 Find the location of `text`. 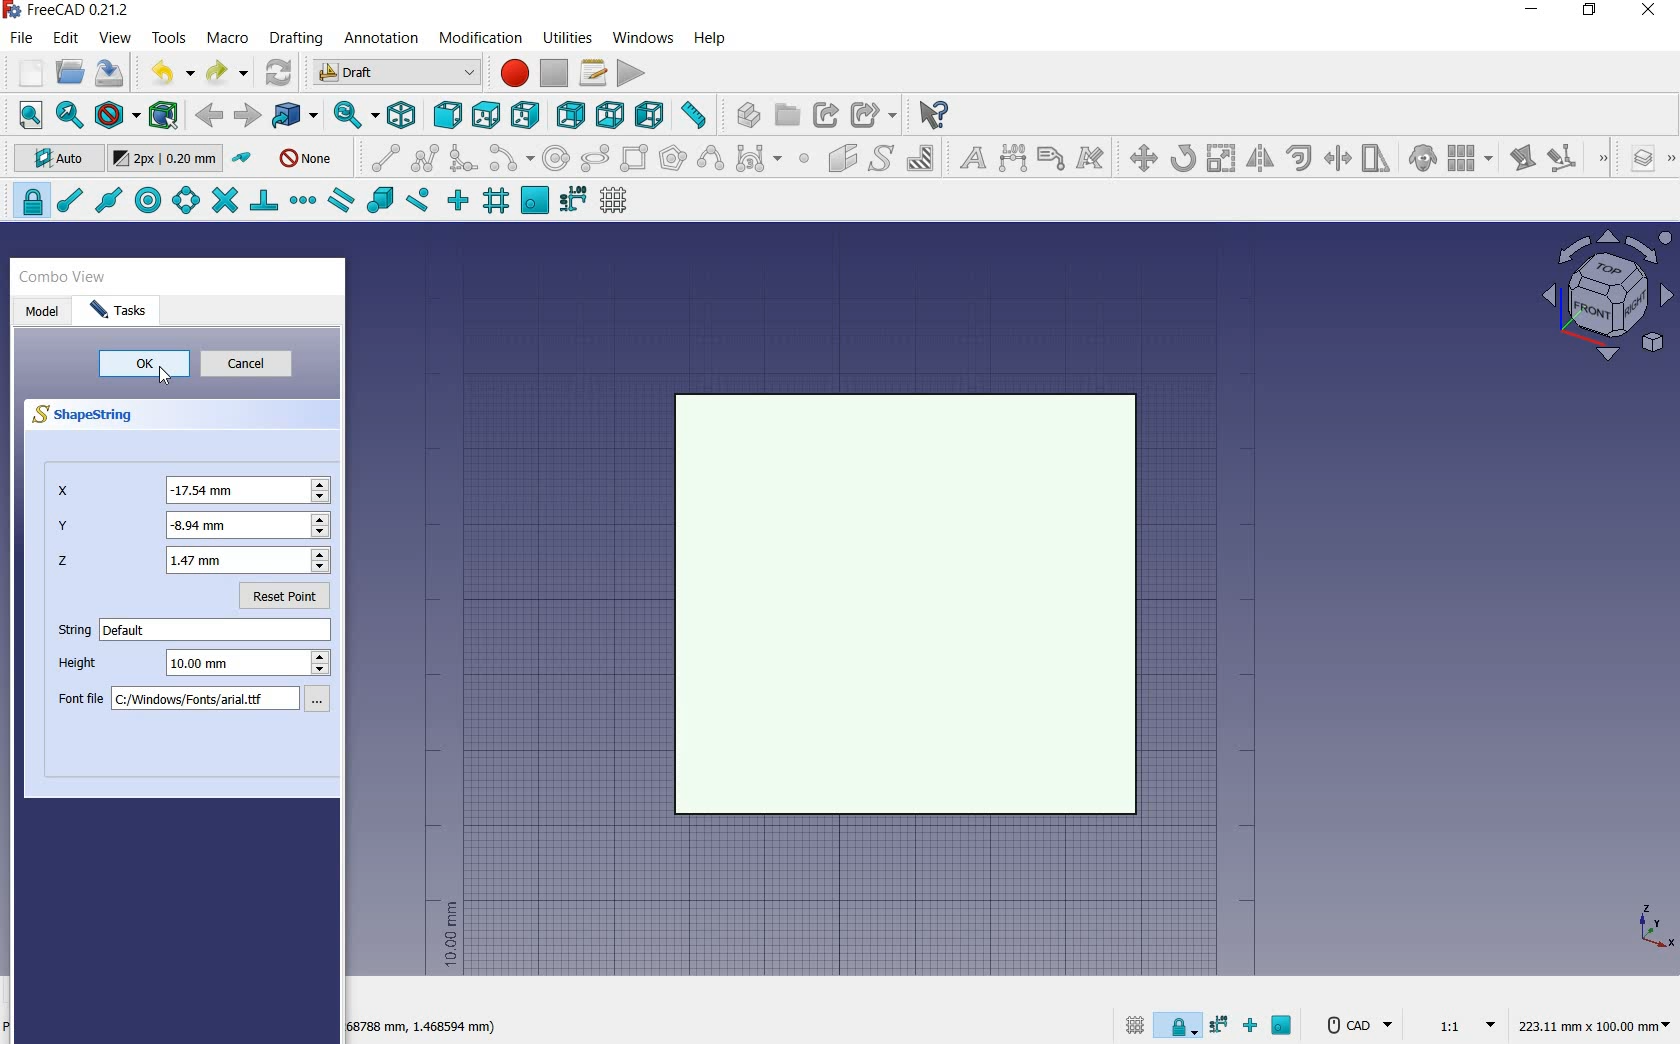

text is located at coordinates (968, 159).